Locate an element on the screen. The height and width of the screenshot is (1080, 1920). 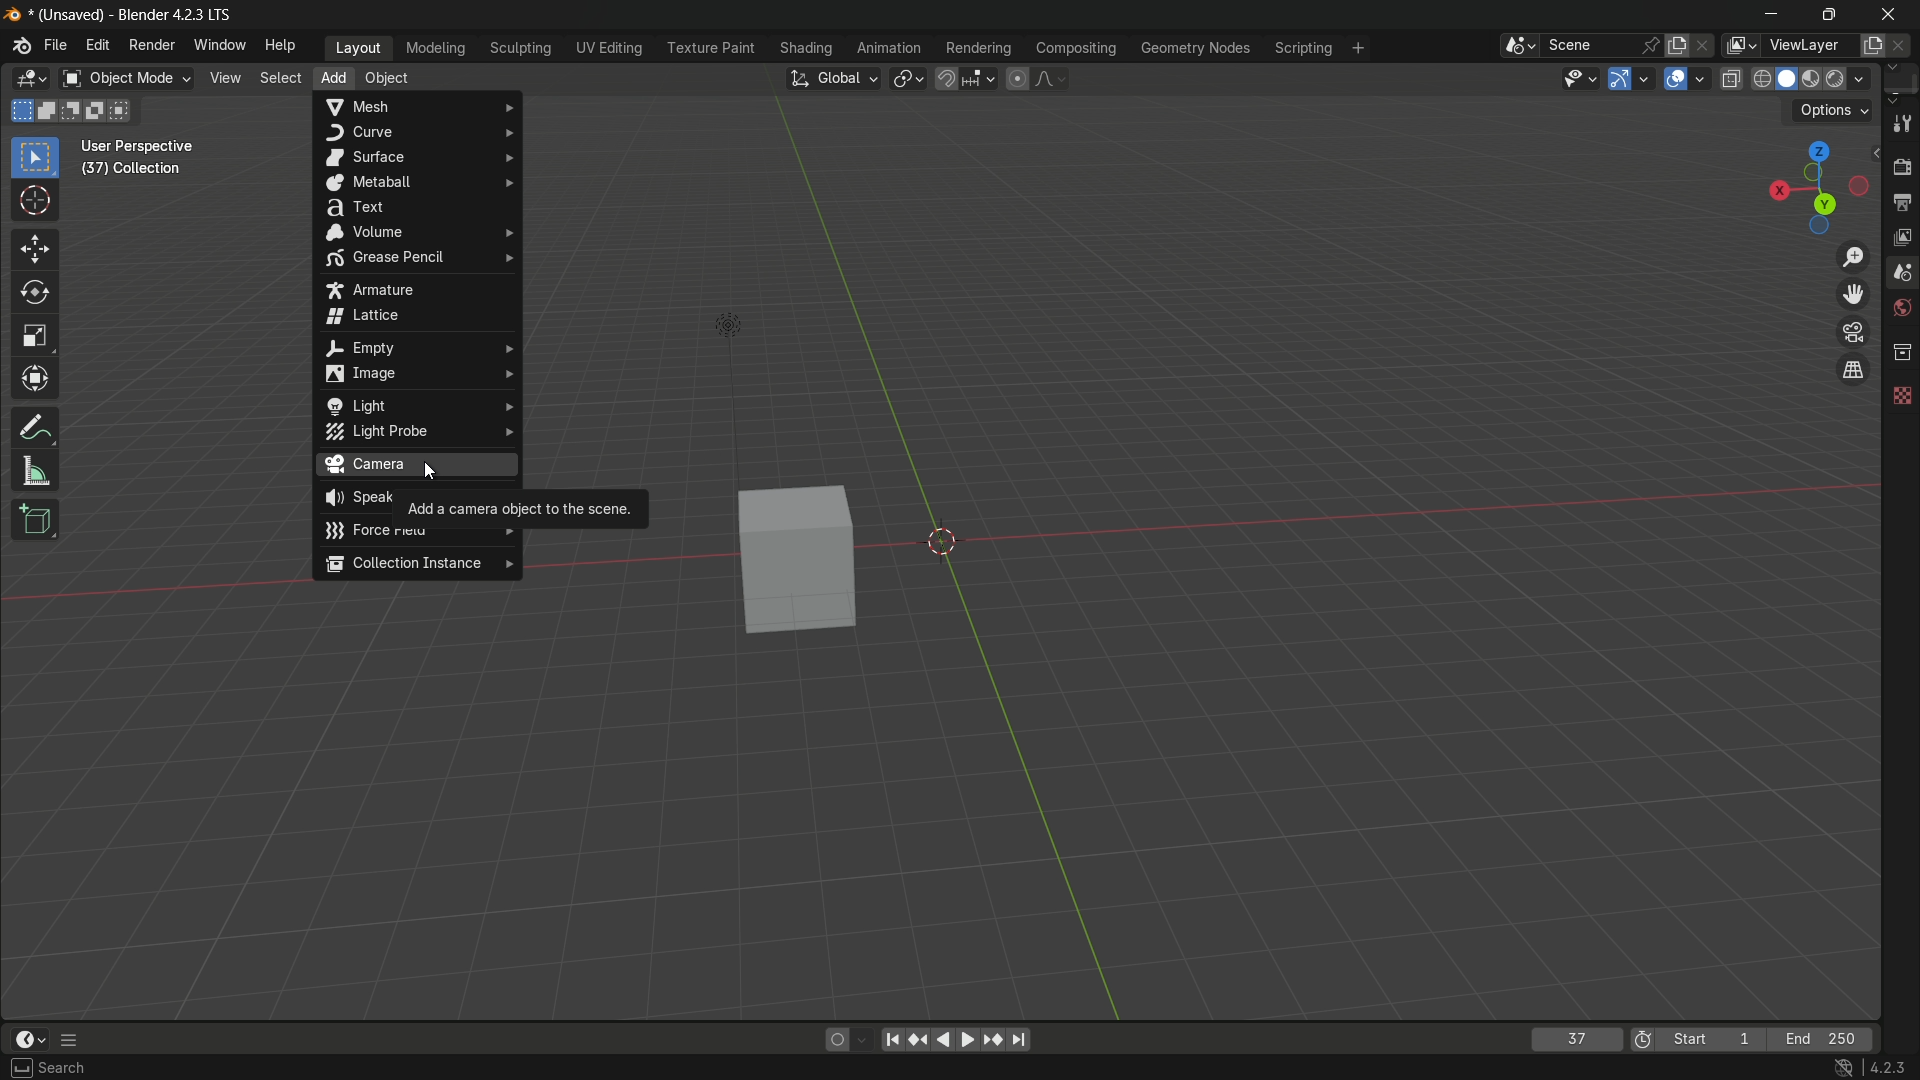
cube is located at coordinates (788, 563).